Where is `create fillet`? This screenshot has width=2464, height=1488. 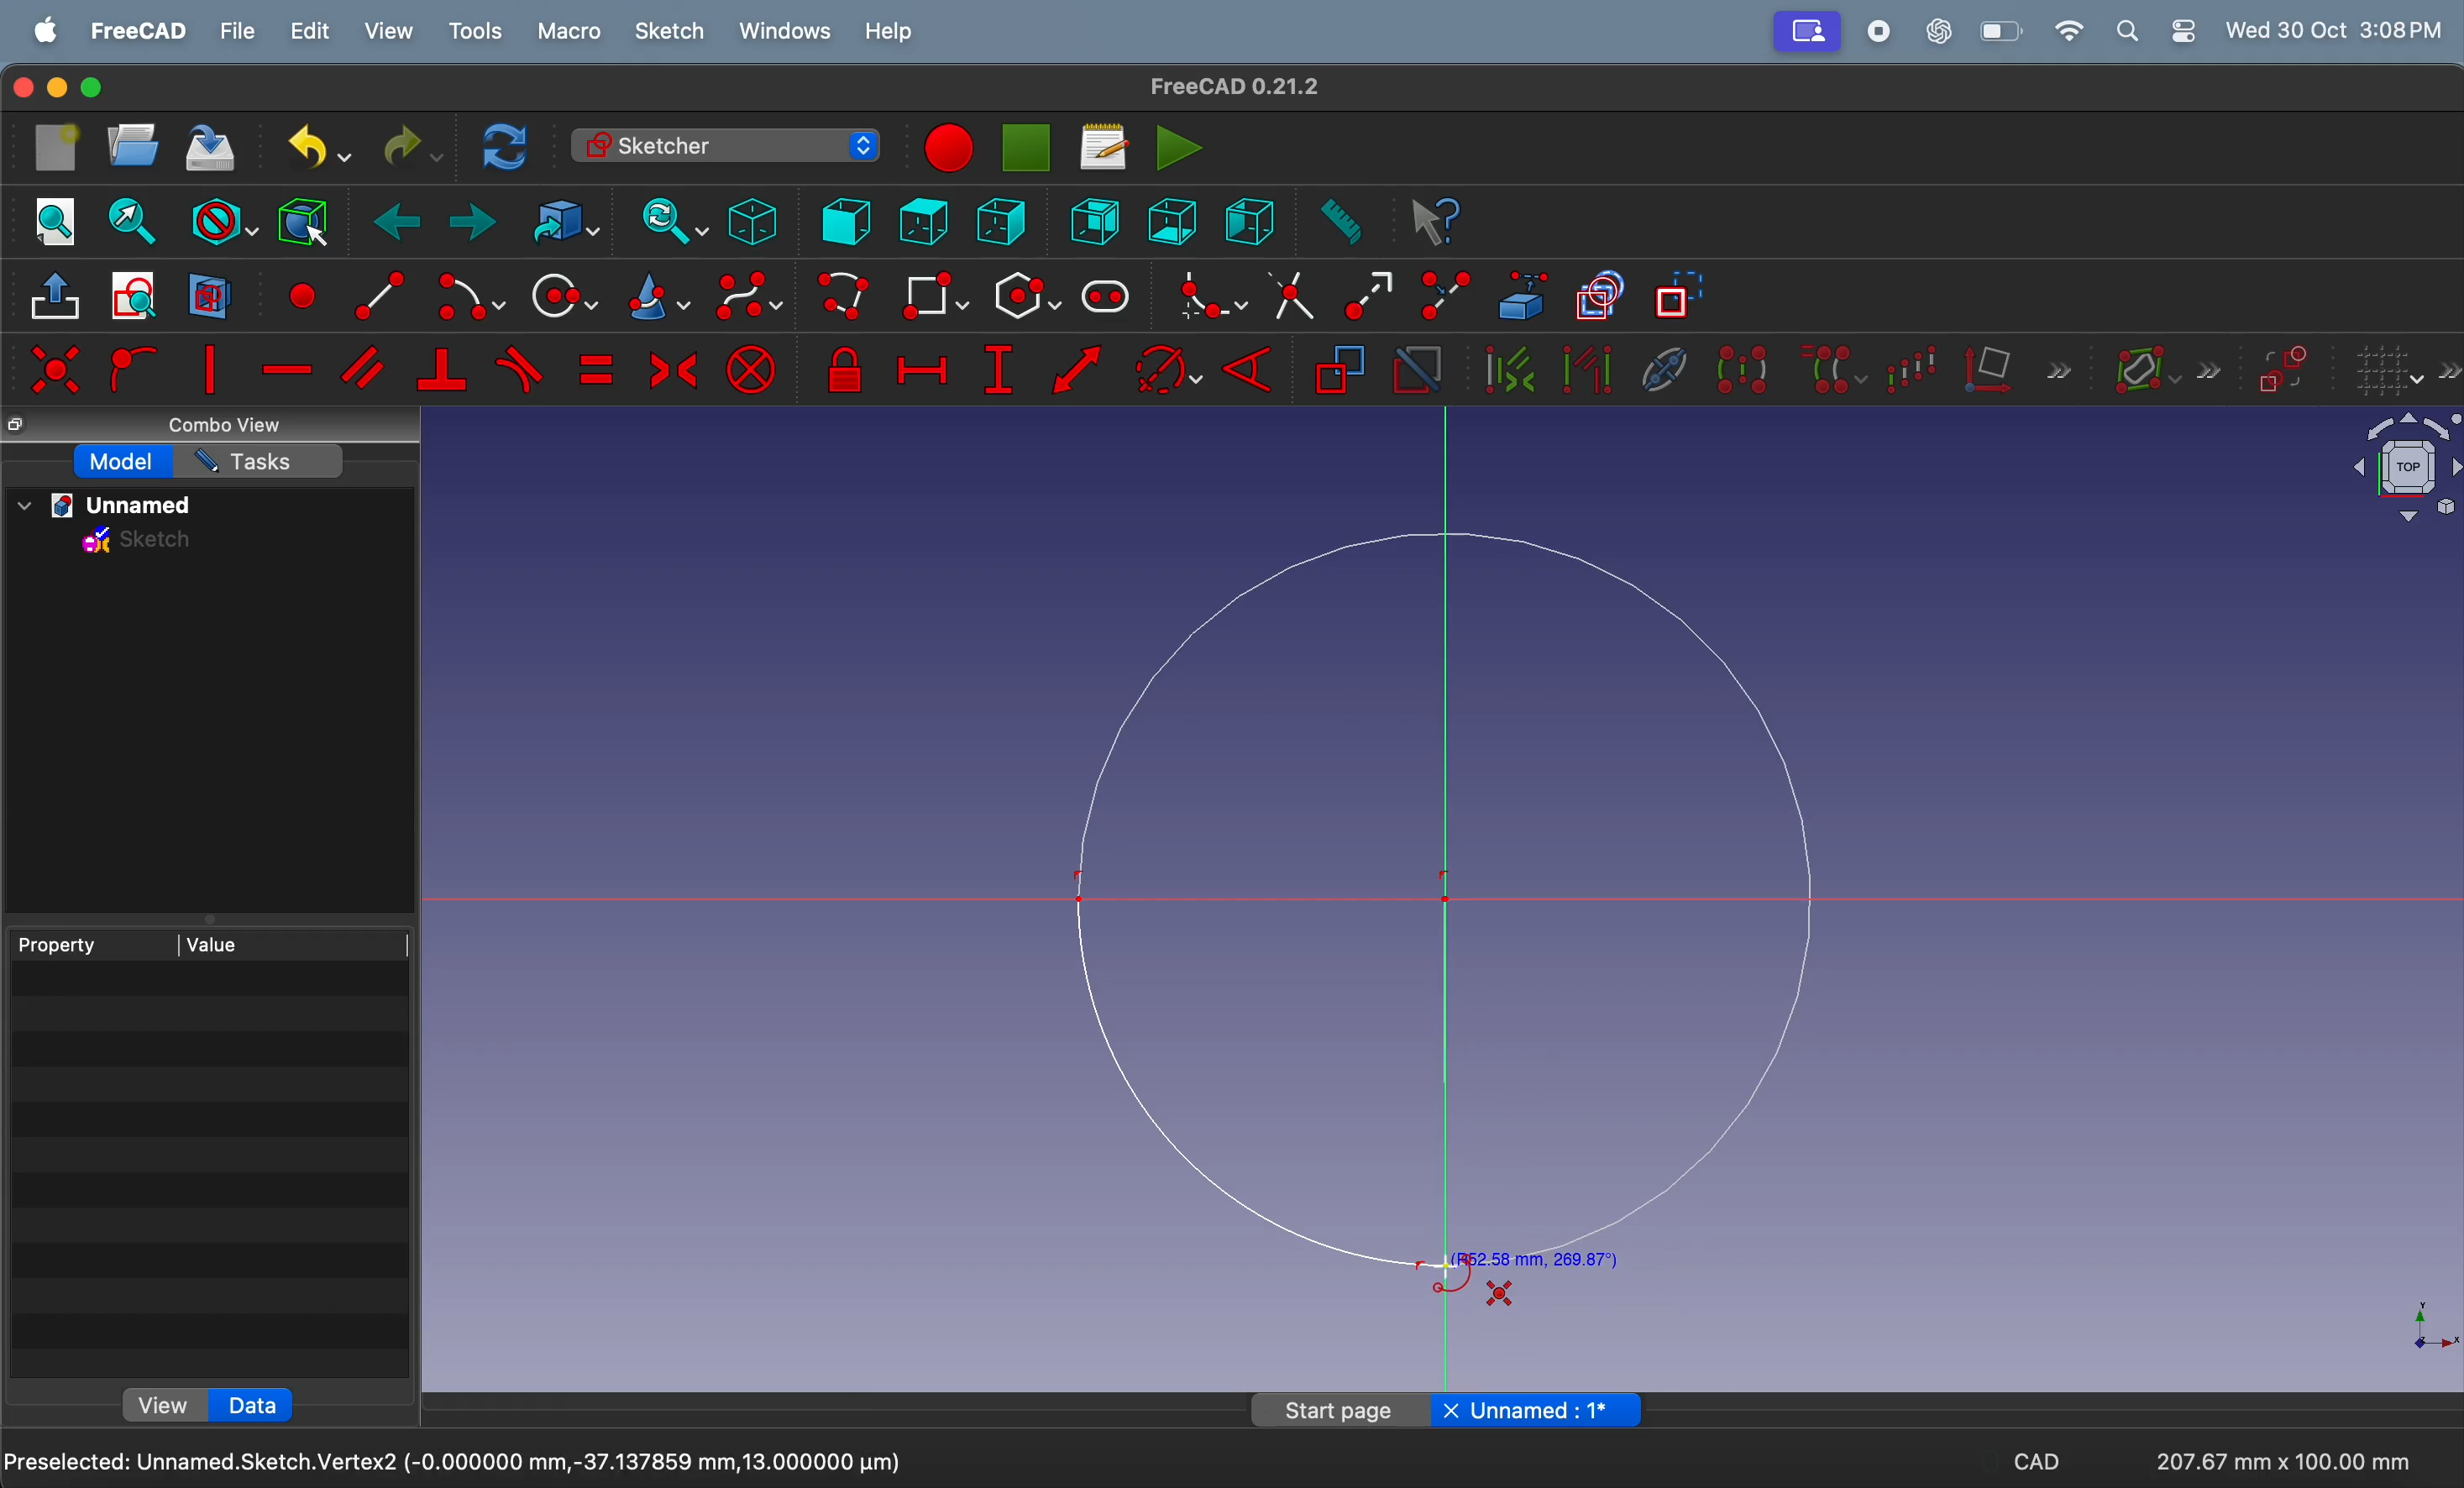 create fillet is located at coordinates (1205, 295).